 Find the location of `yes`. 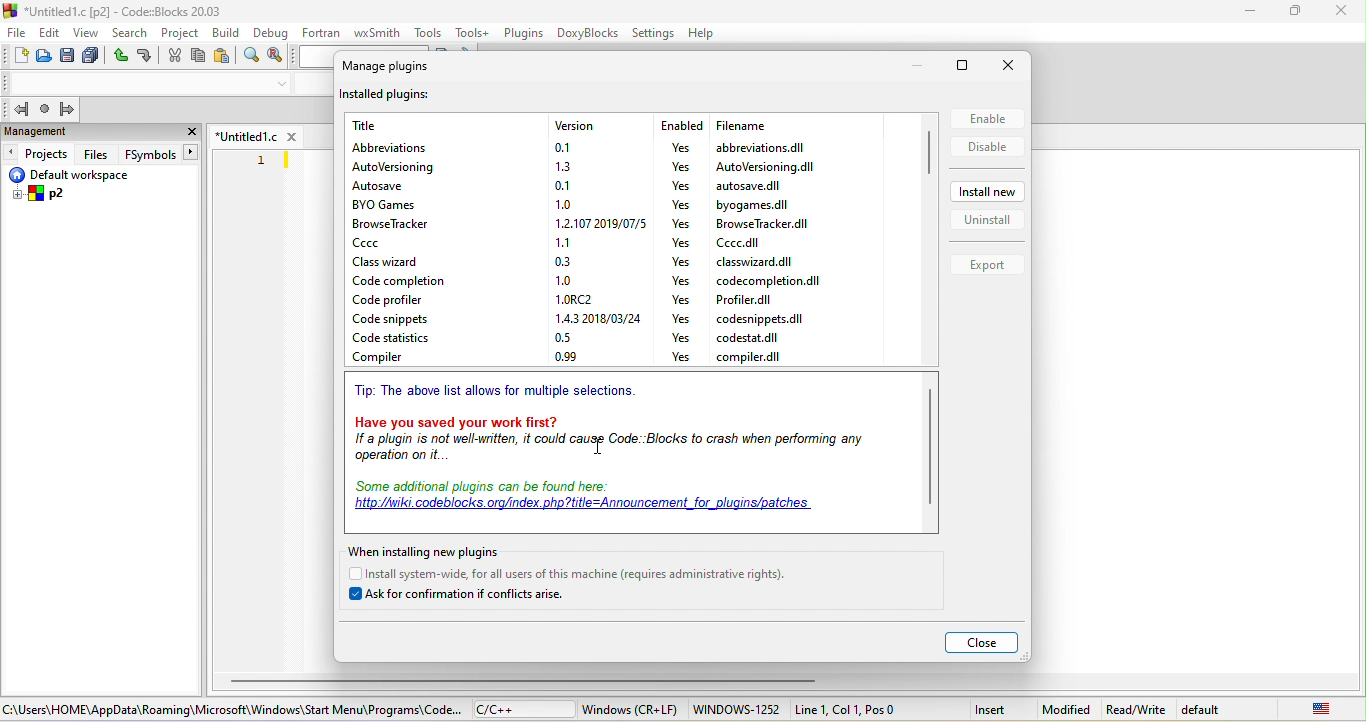

yes is located at coordinates (682, 281).